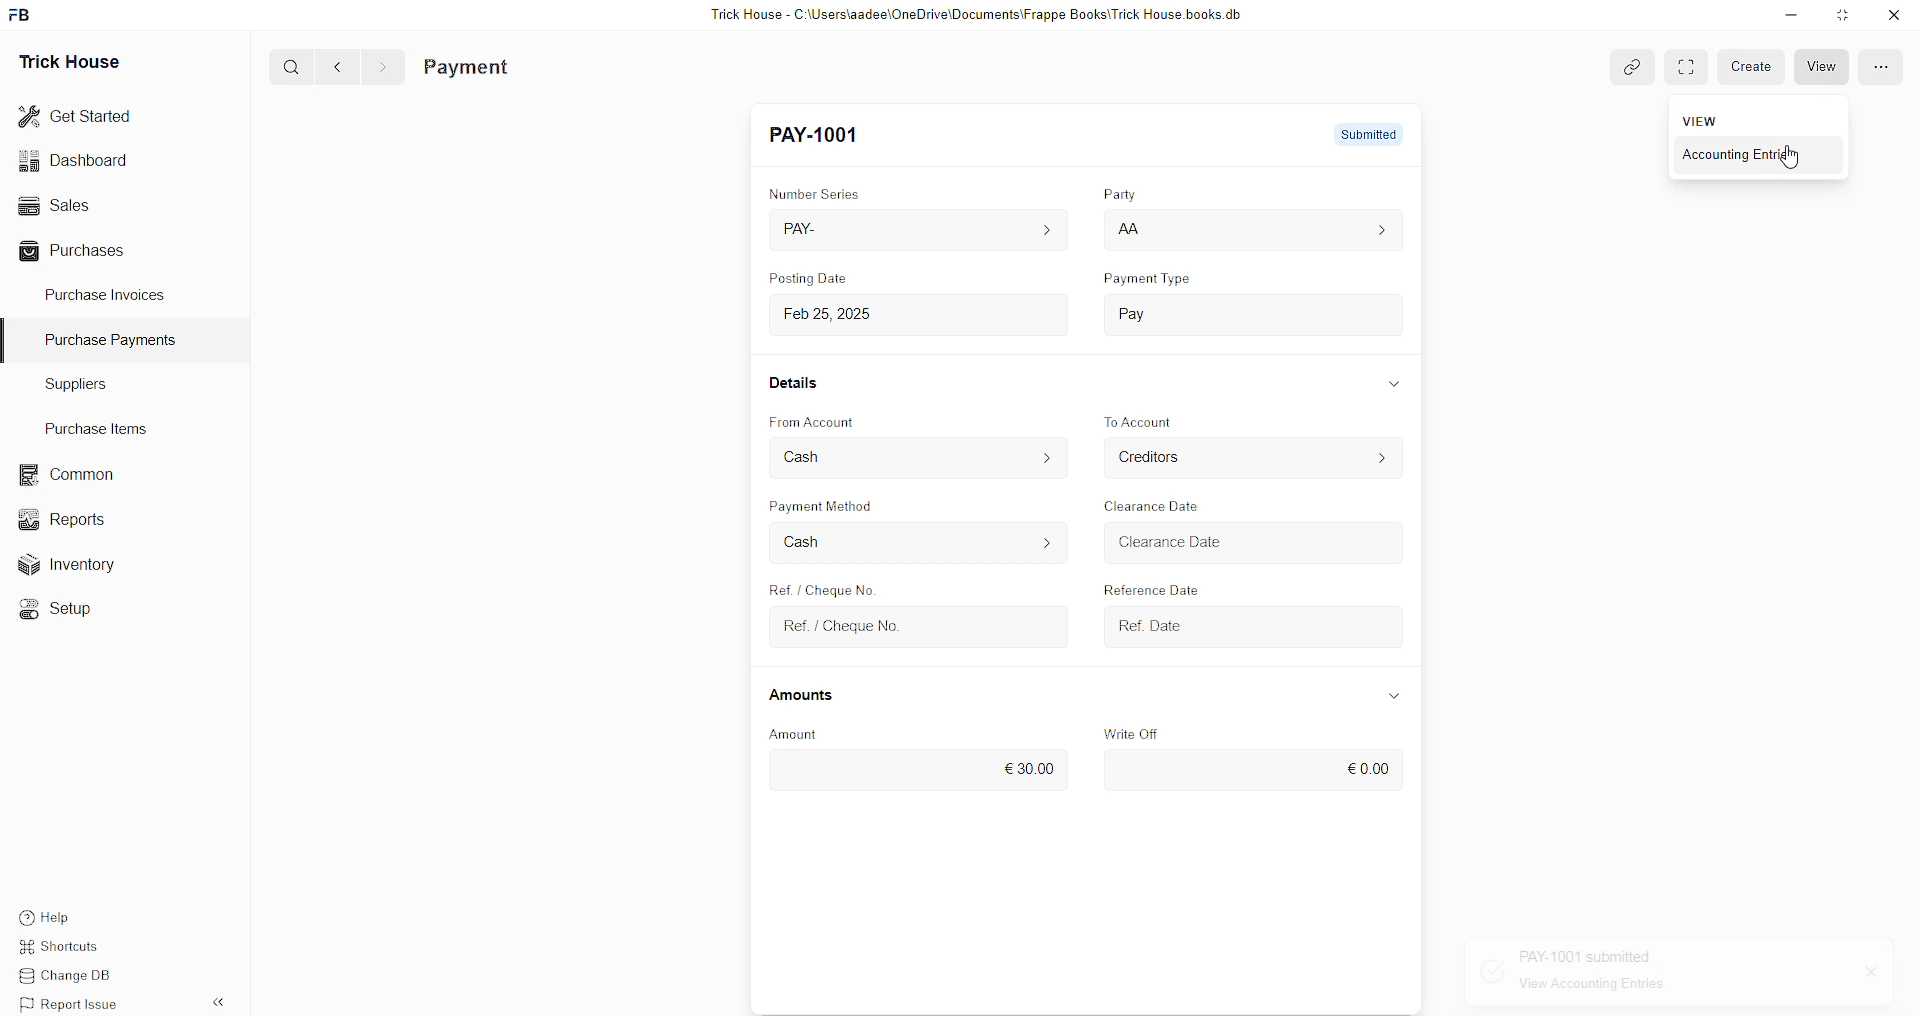 The height and width of the screenshot is (1016, 1920). I want to click on minimise down, so click(1788, 15).